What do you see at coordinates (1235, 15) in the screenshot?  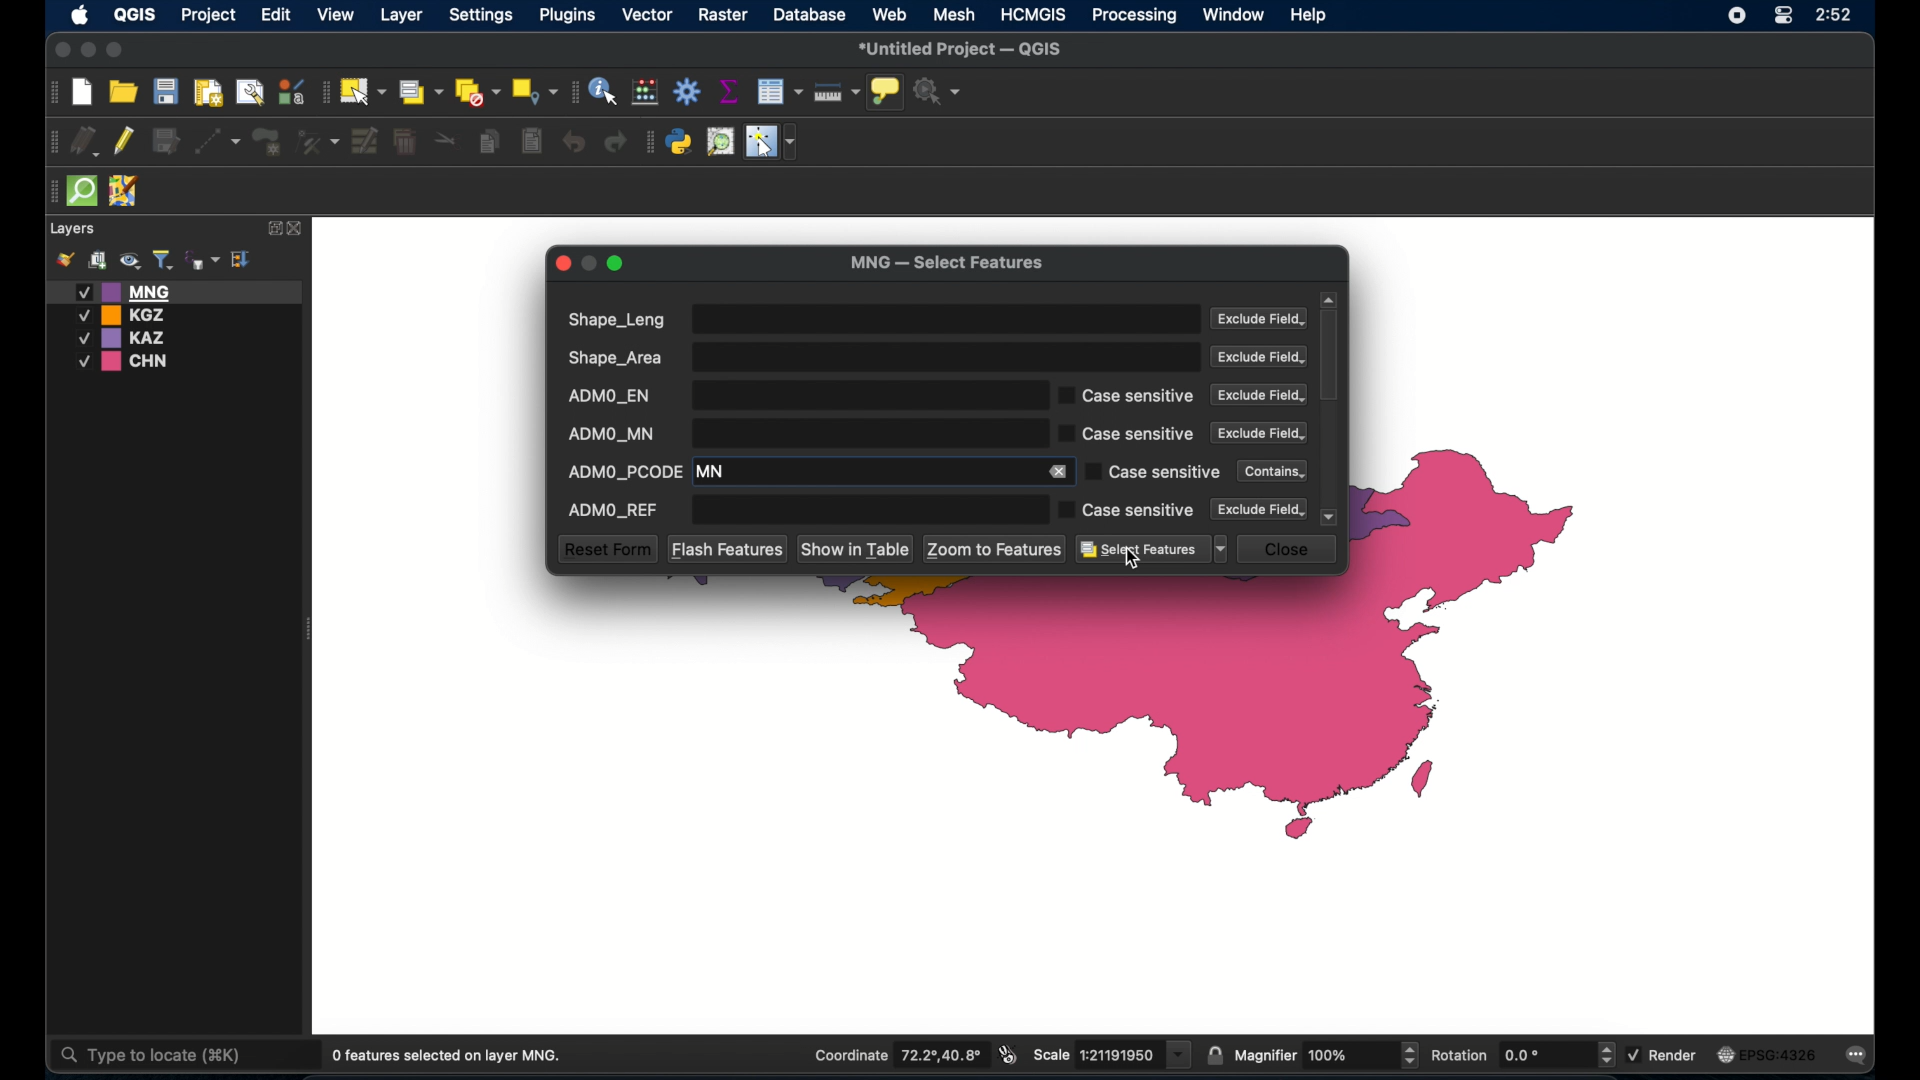 I see `window` at bounding box center [1235, 15].